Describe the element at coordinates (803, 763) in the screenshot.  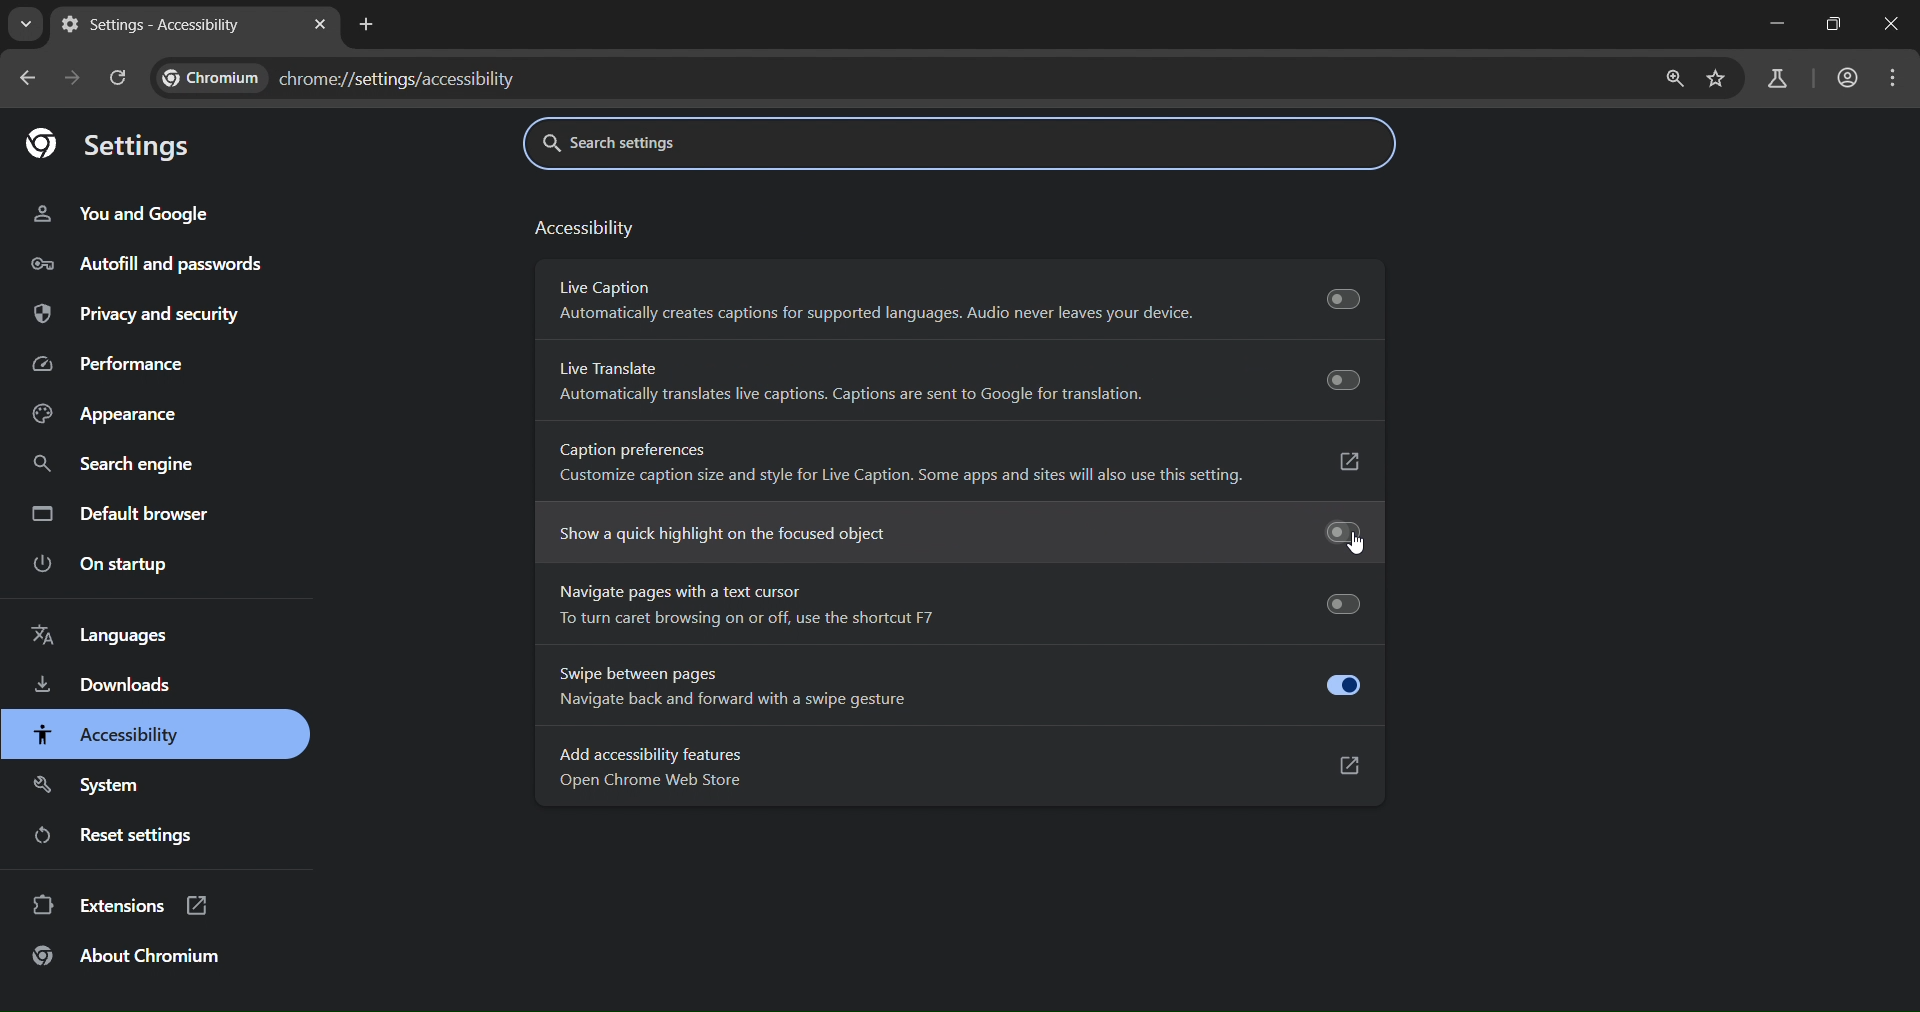
I see `add accessibility features` at that location.